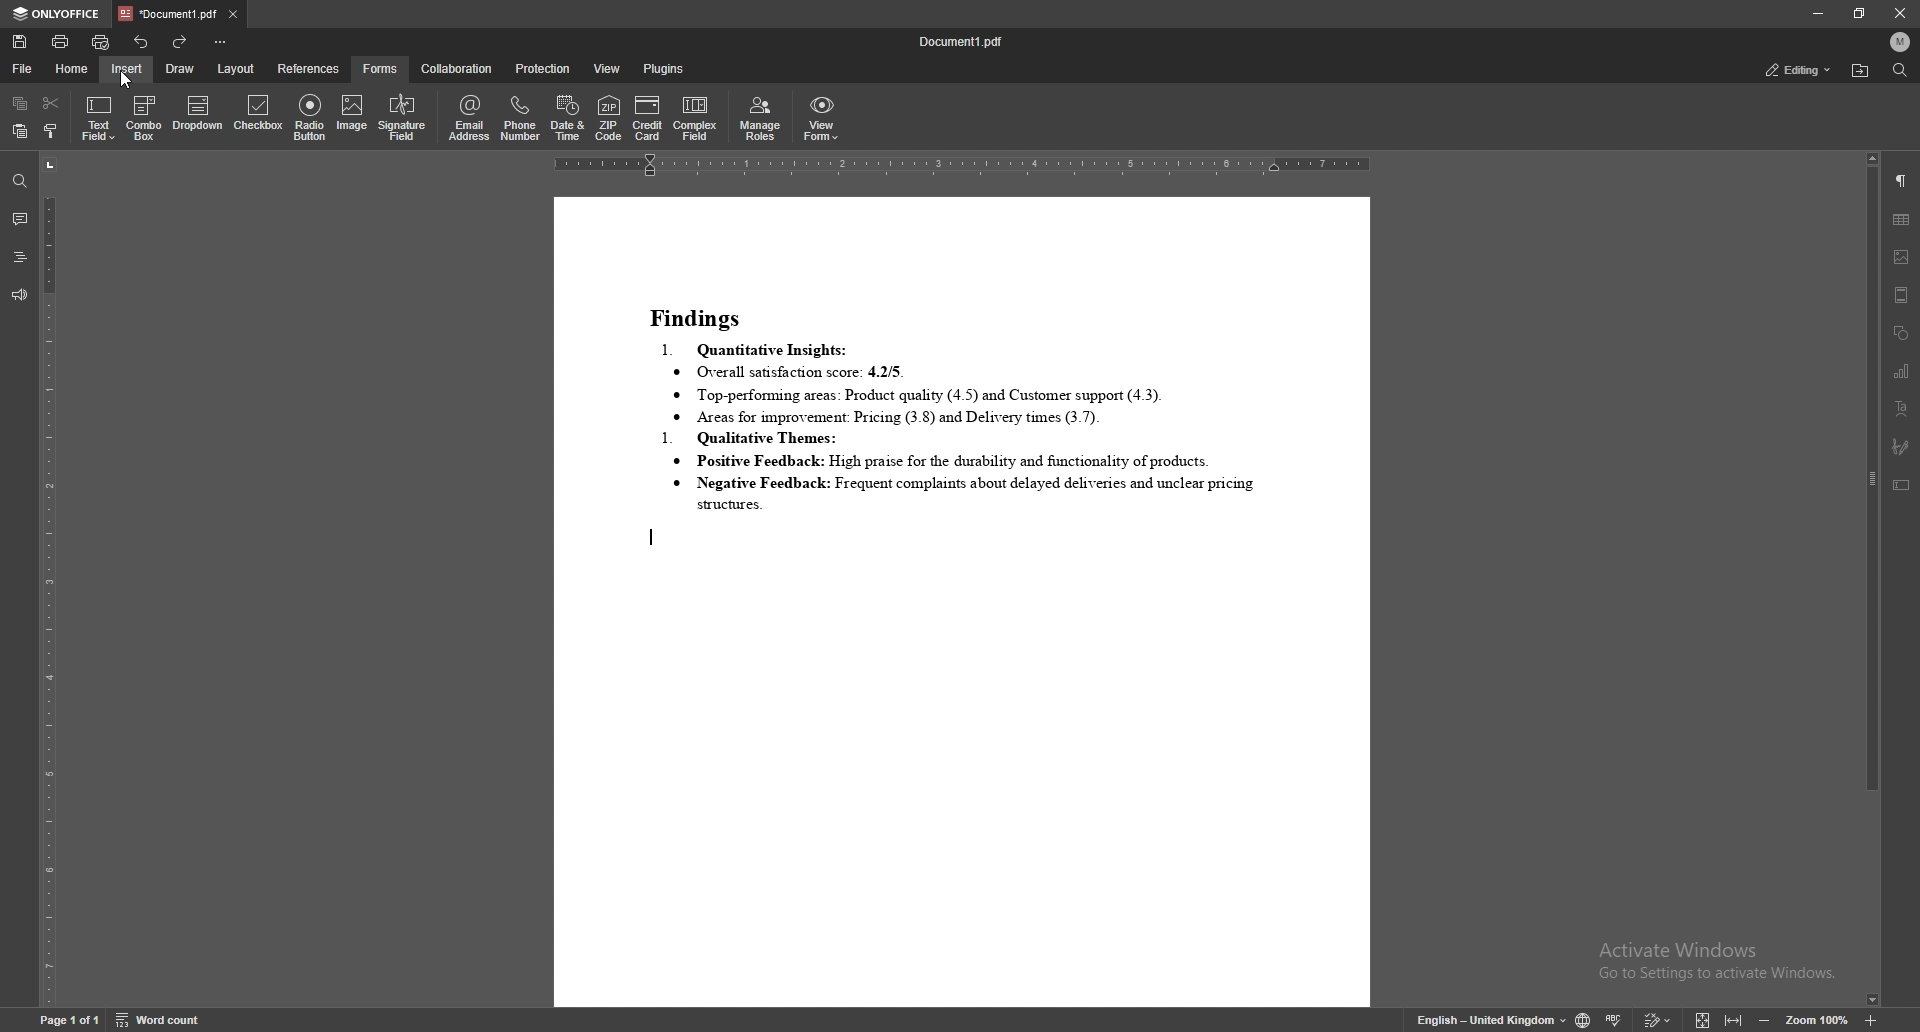 This screenshot has height=1032, width=1920. What do you see at coordinates (1816, 13) in the screenshot?
I see `minimize` at bounding box center [1816, 13].